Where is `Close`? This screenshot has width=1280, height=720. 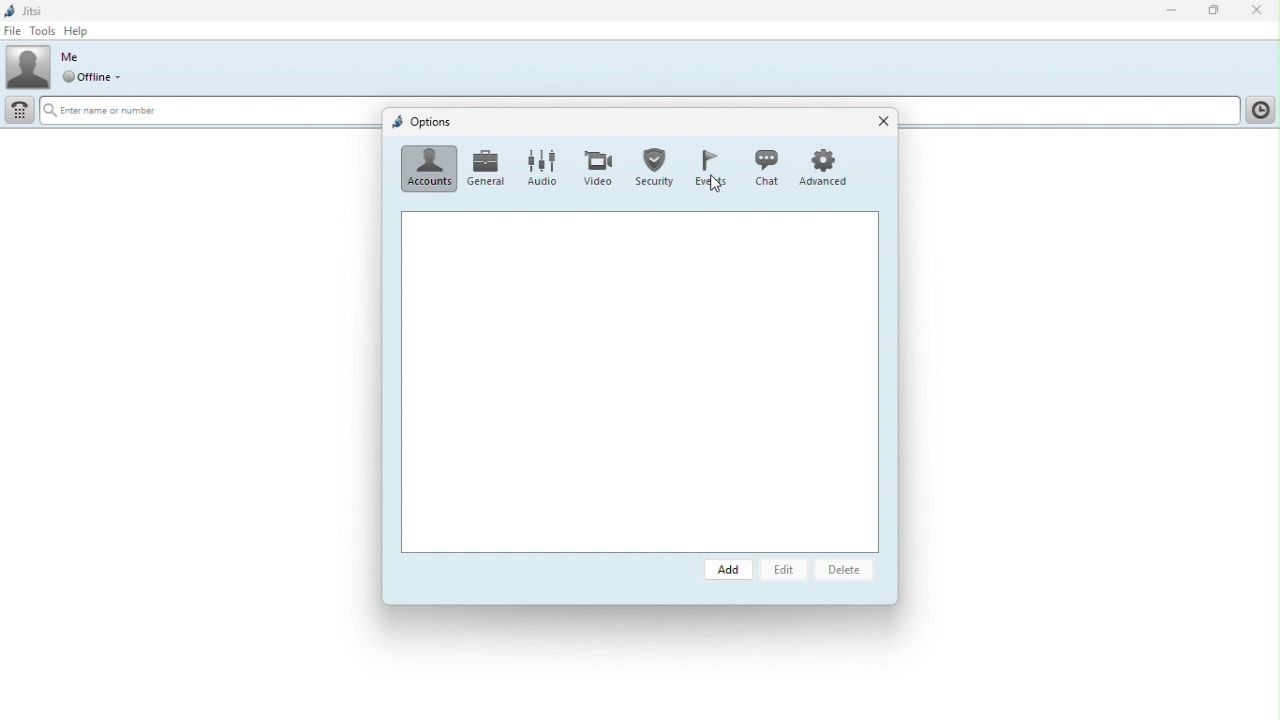
Close is located at coordinates (1257, 11).